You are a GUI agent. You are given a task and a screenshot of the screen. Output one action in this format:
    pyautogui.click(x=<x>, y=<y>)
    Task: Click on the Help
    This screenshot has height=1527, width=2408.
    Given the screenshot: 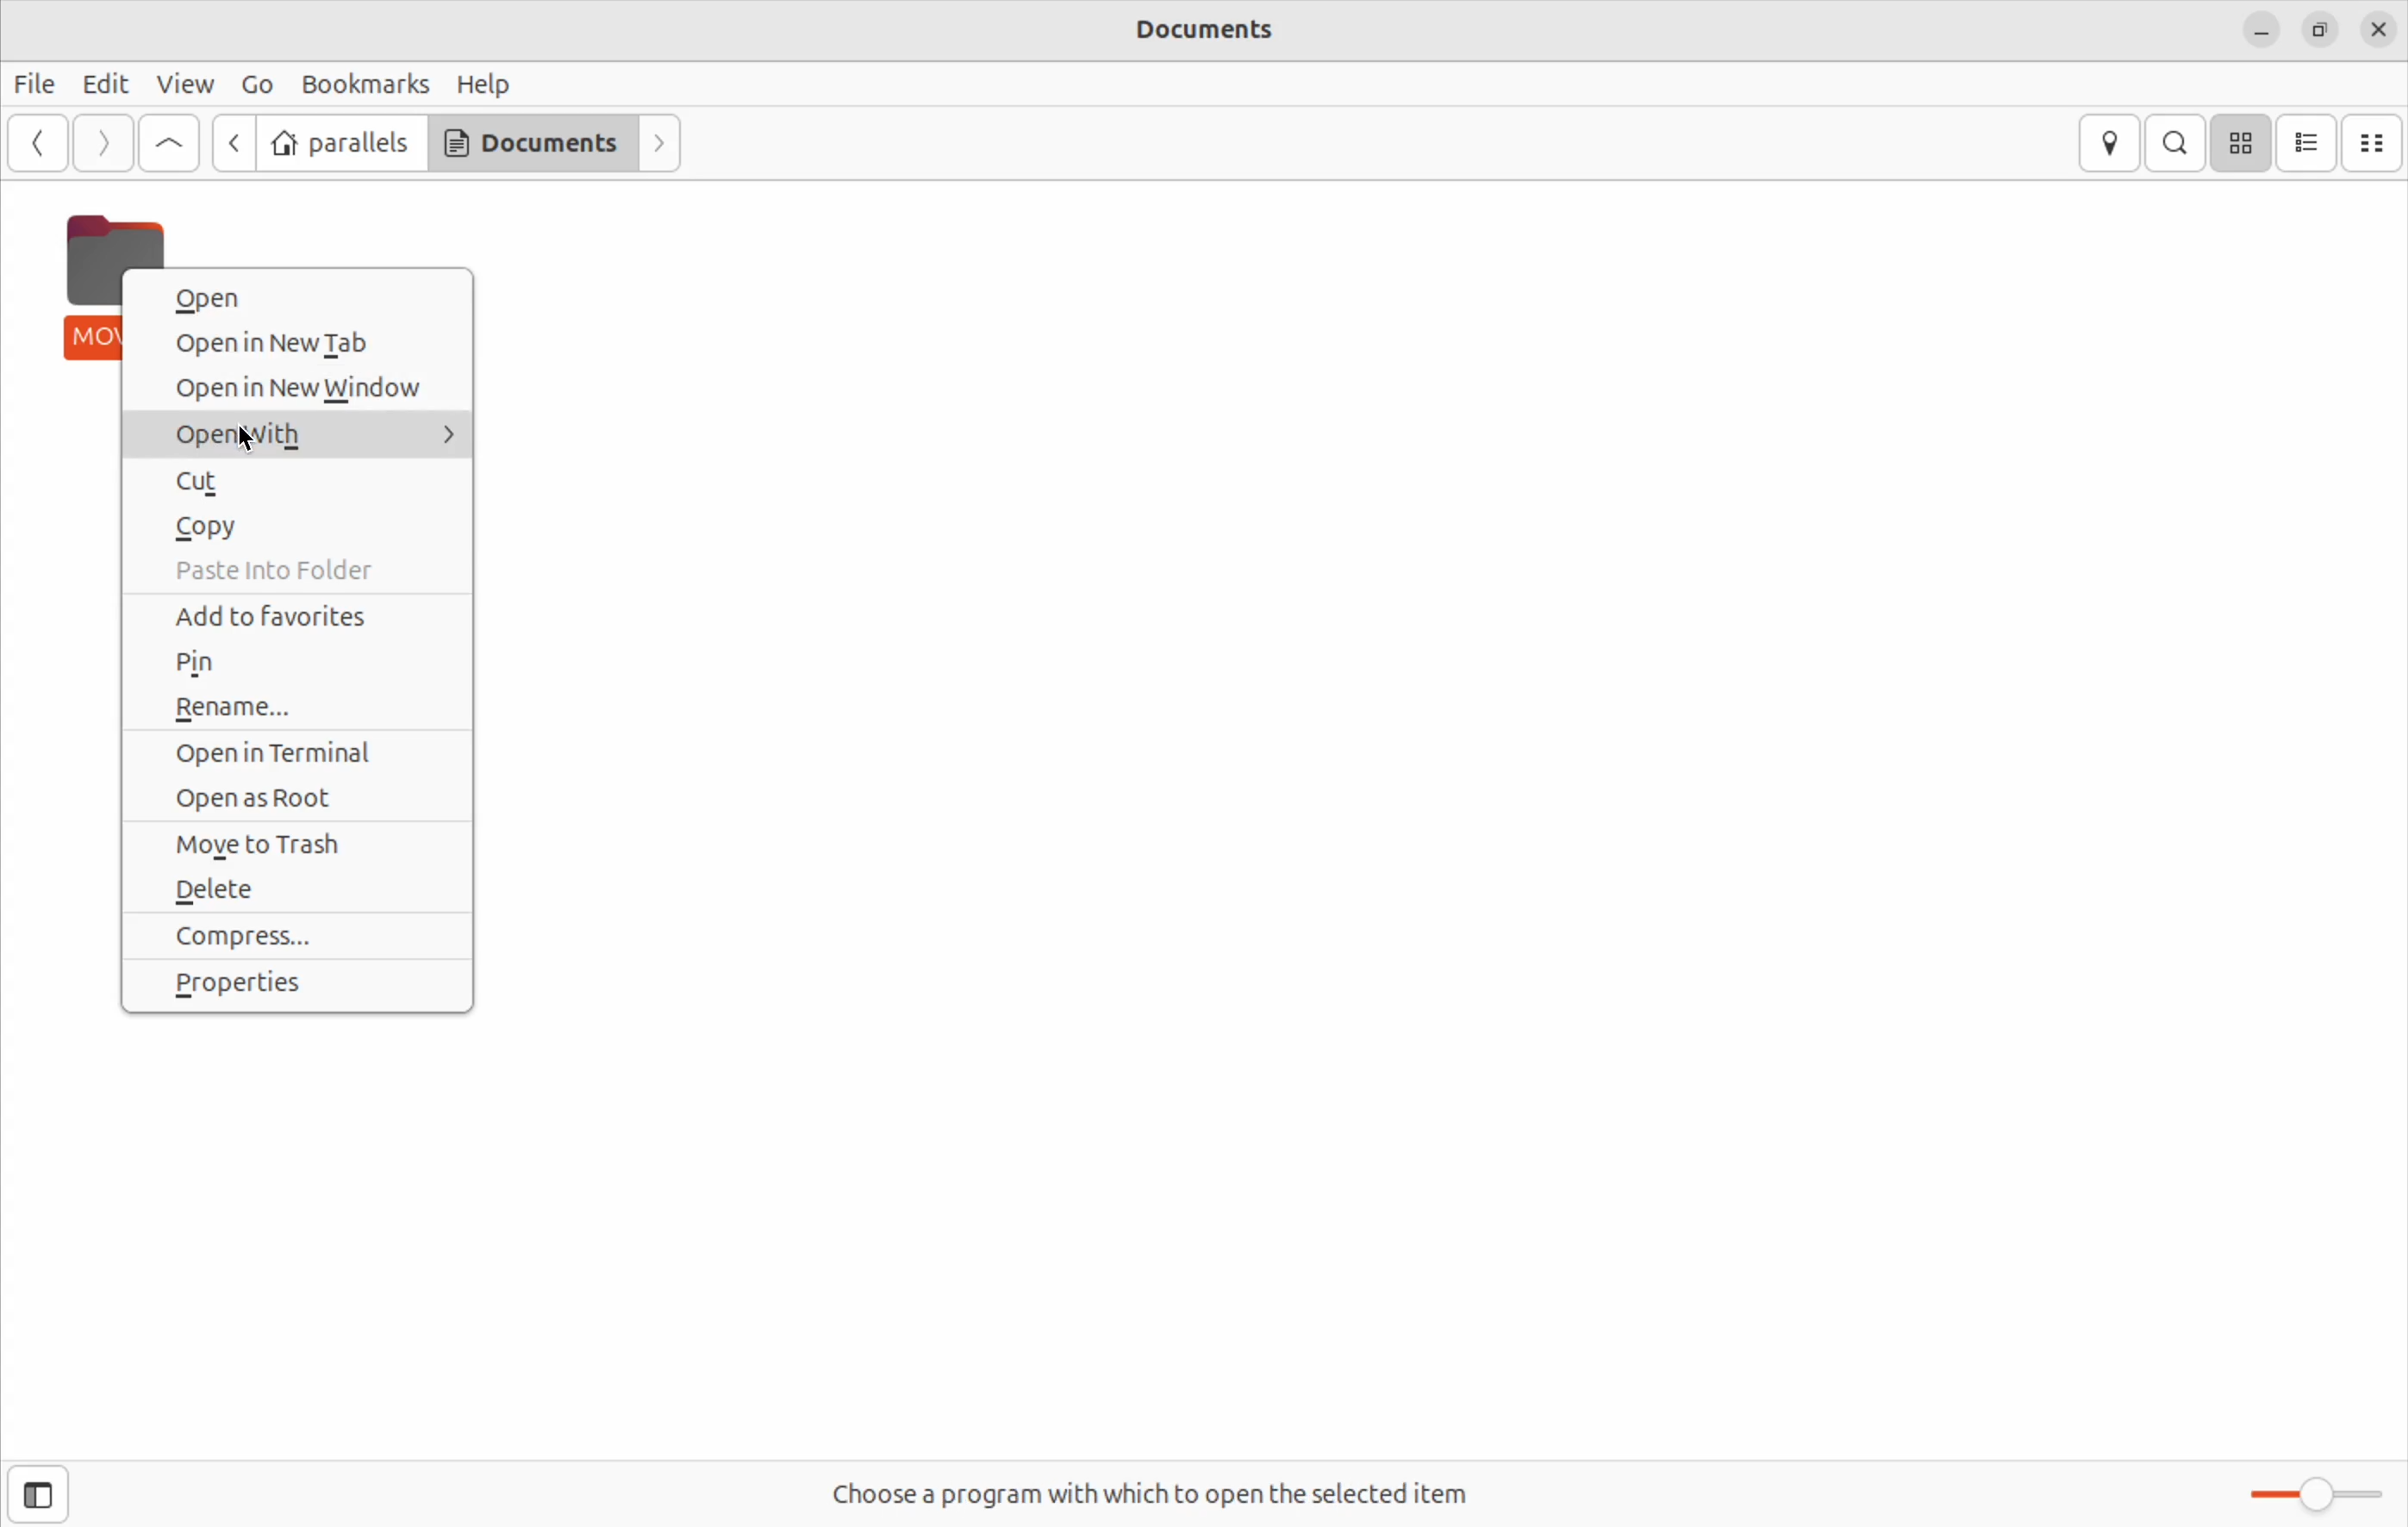 What is the action you would take?
    pyautogui.click(x=484, y=82)
    